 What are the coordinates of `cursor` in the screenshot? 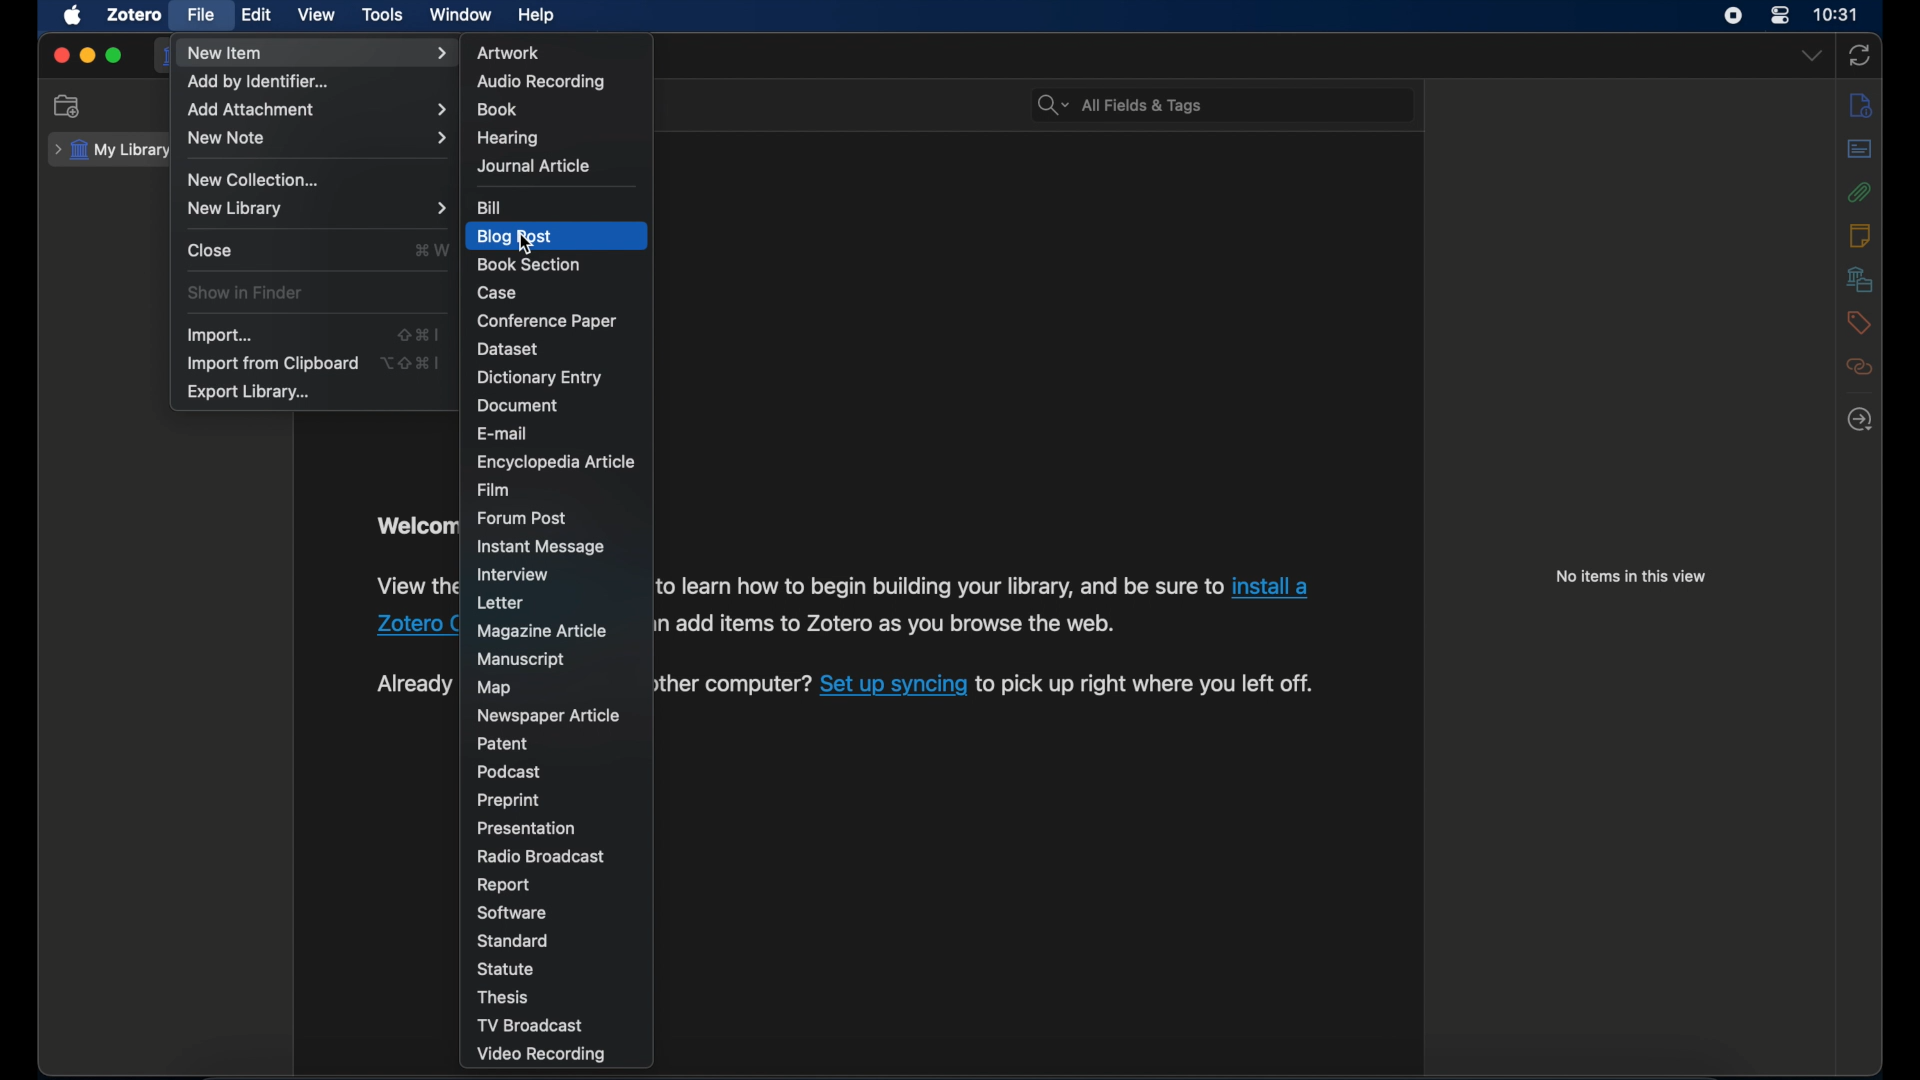 It's located at (524, 245).